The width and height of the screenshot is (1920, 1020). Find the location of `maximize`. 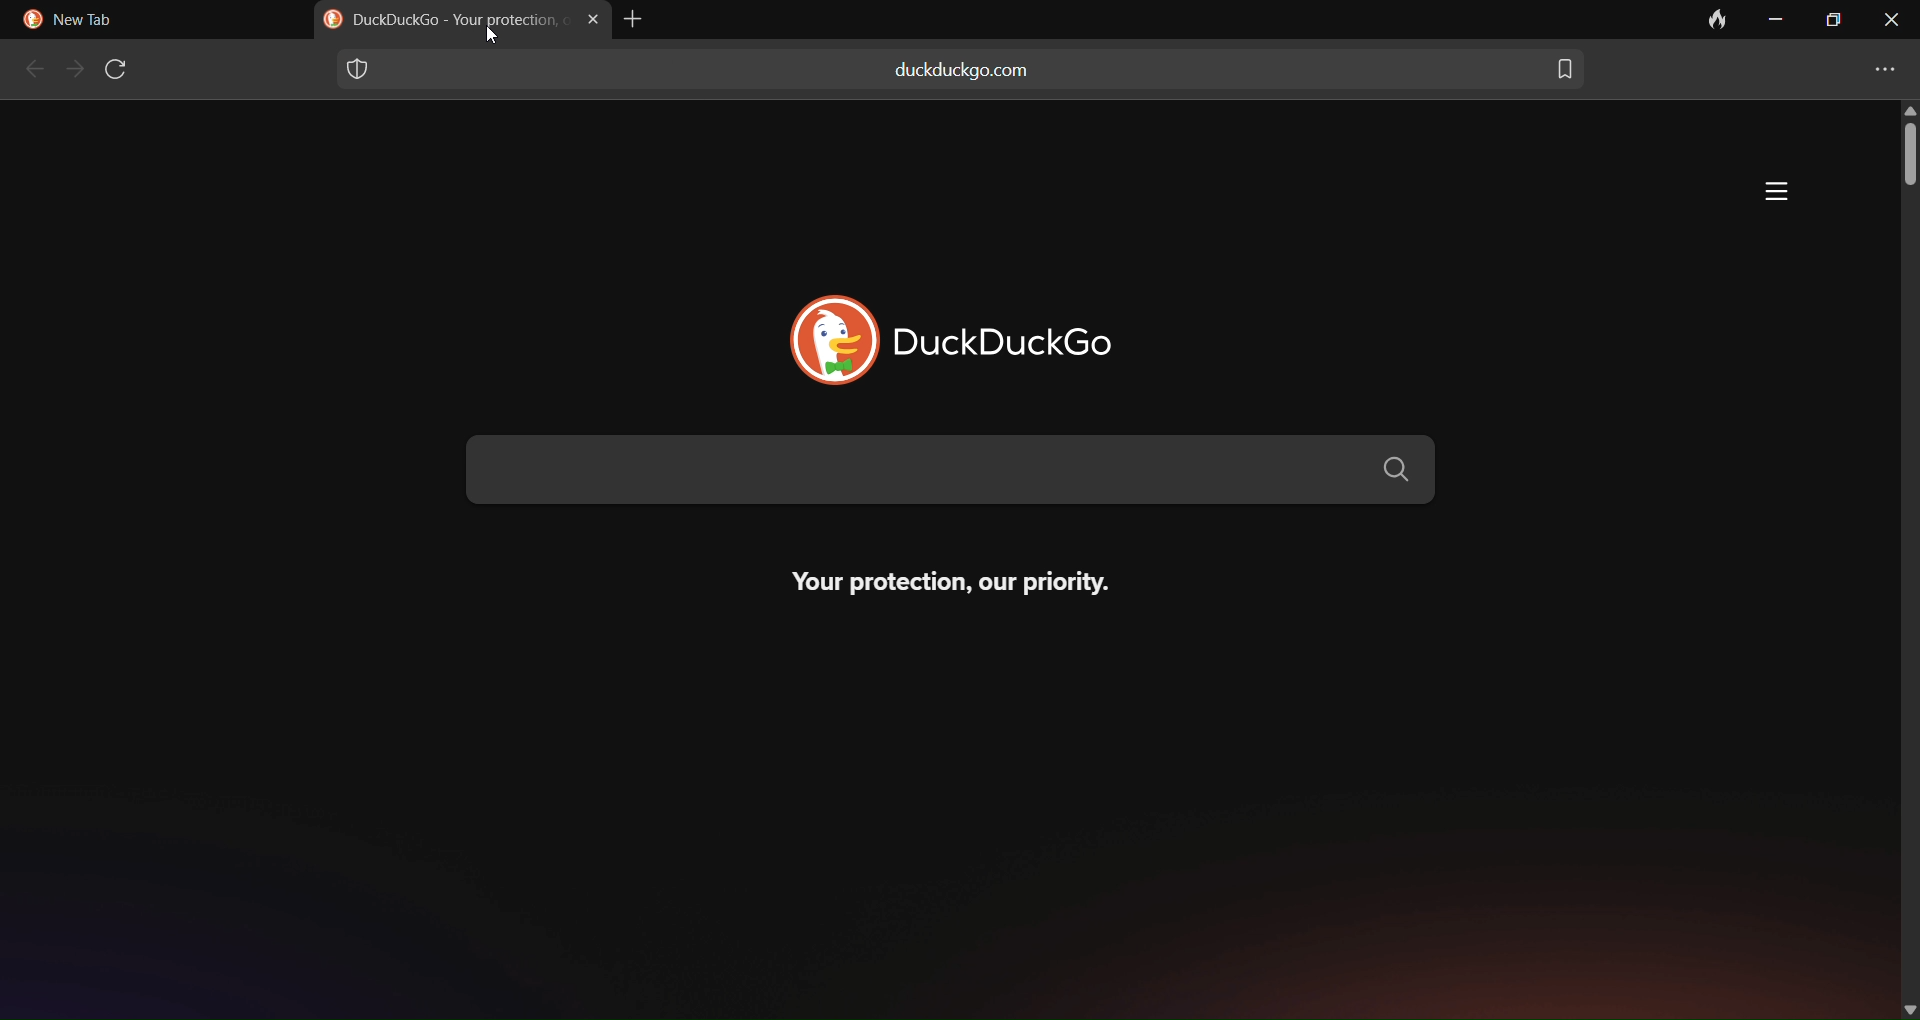

maximize is located at coordinates (1833, 21).